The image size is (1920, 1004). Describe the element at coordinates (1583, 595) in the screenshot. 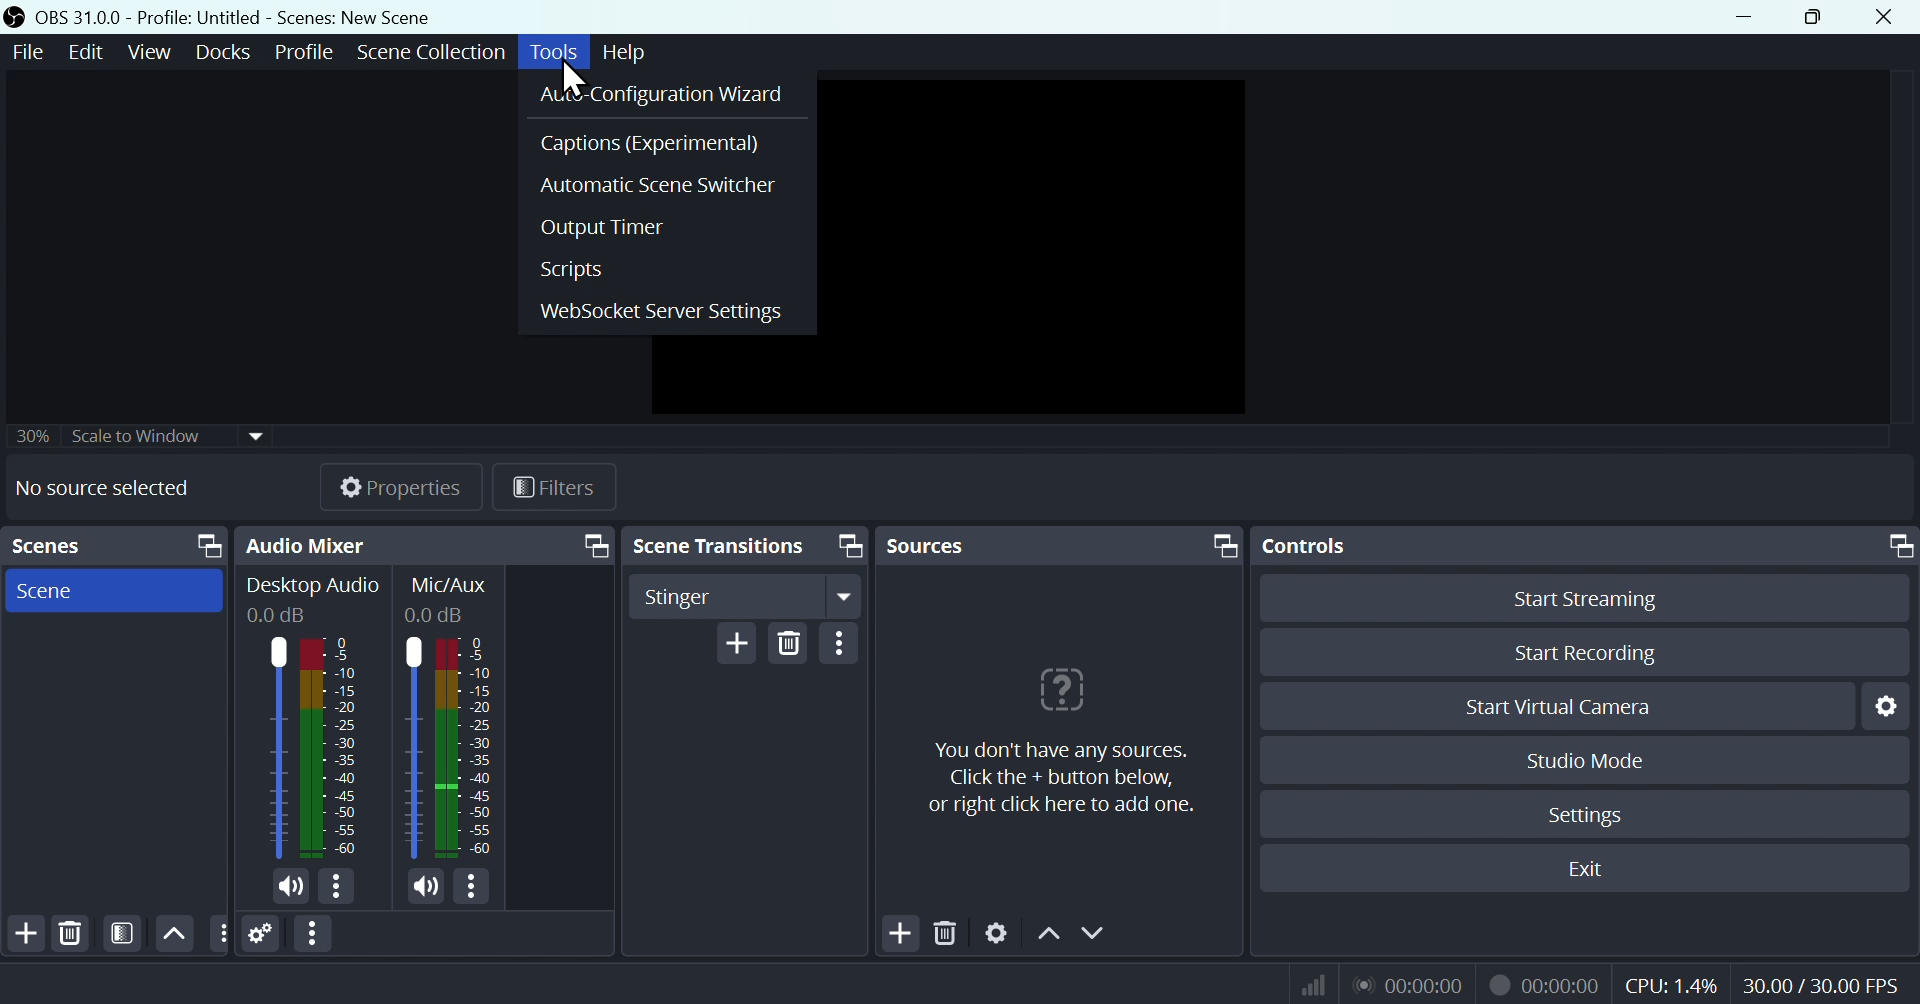

I see `Start Streaming` at that location.